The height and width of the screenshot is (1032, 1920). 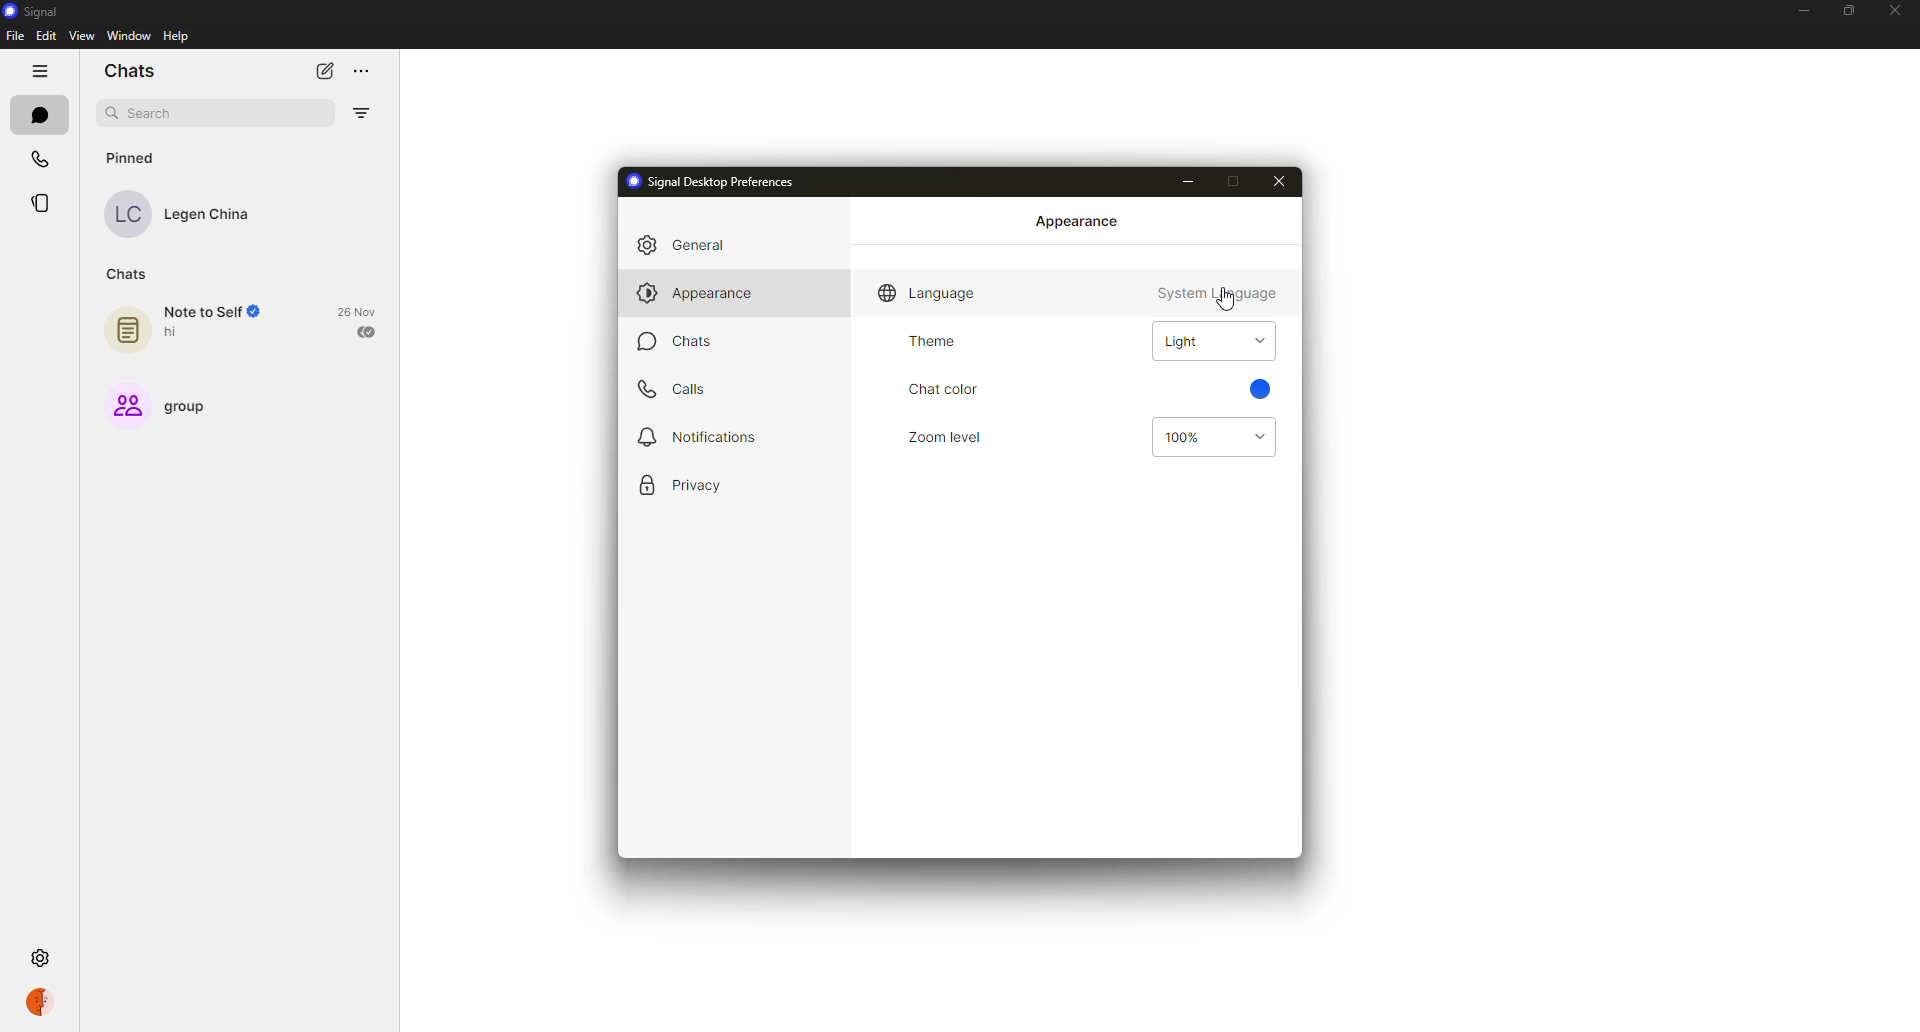 I want to click on edit, so click(x=46, y=35).